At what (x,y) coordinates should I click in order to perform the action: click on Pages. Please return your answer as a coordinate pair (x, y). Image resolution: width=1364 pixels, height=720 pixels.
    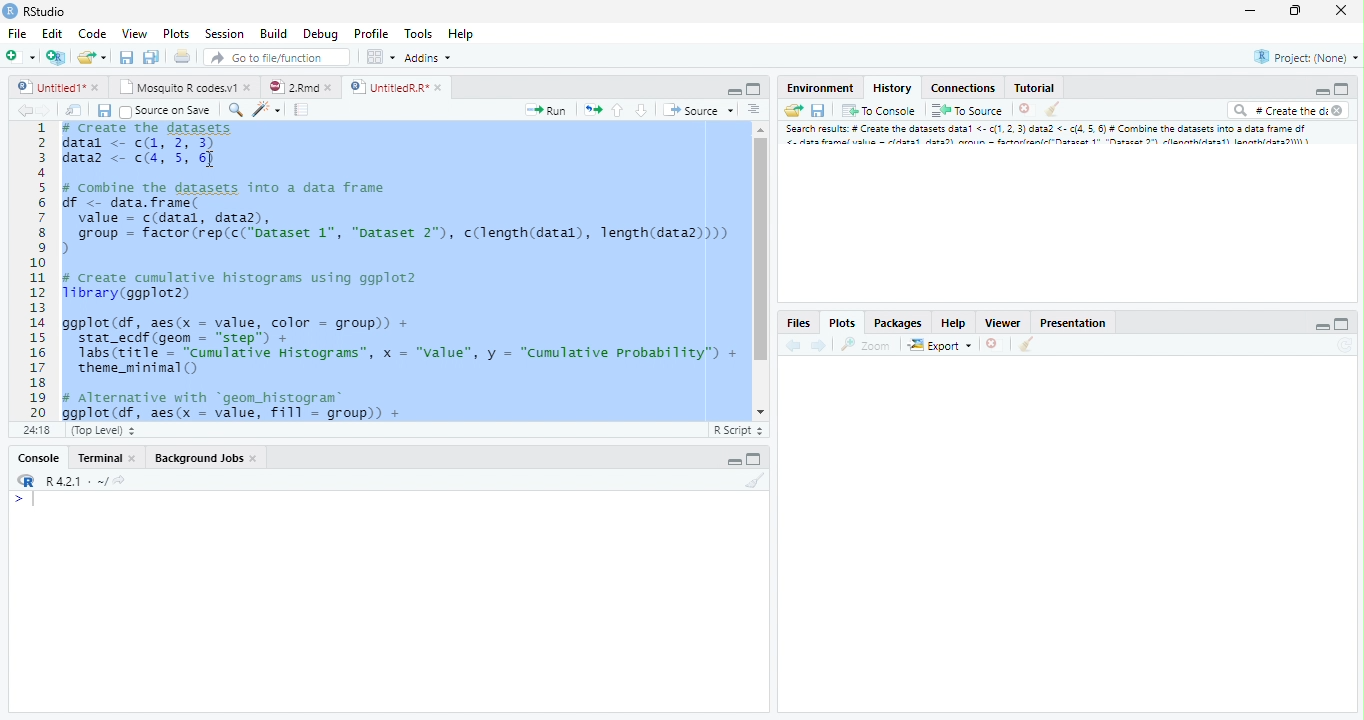
    Looking at the image, I should click on (300, 111).